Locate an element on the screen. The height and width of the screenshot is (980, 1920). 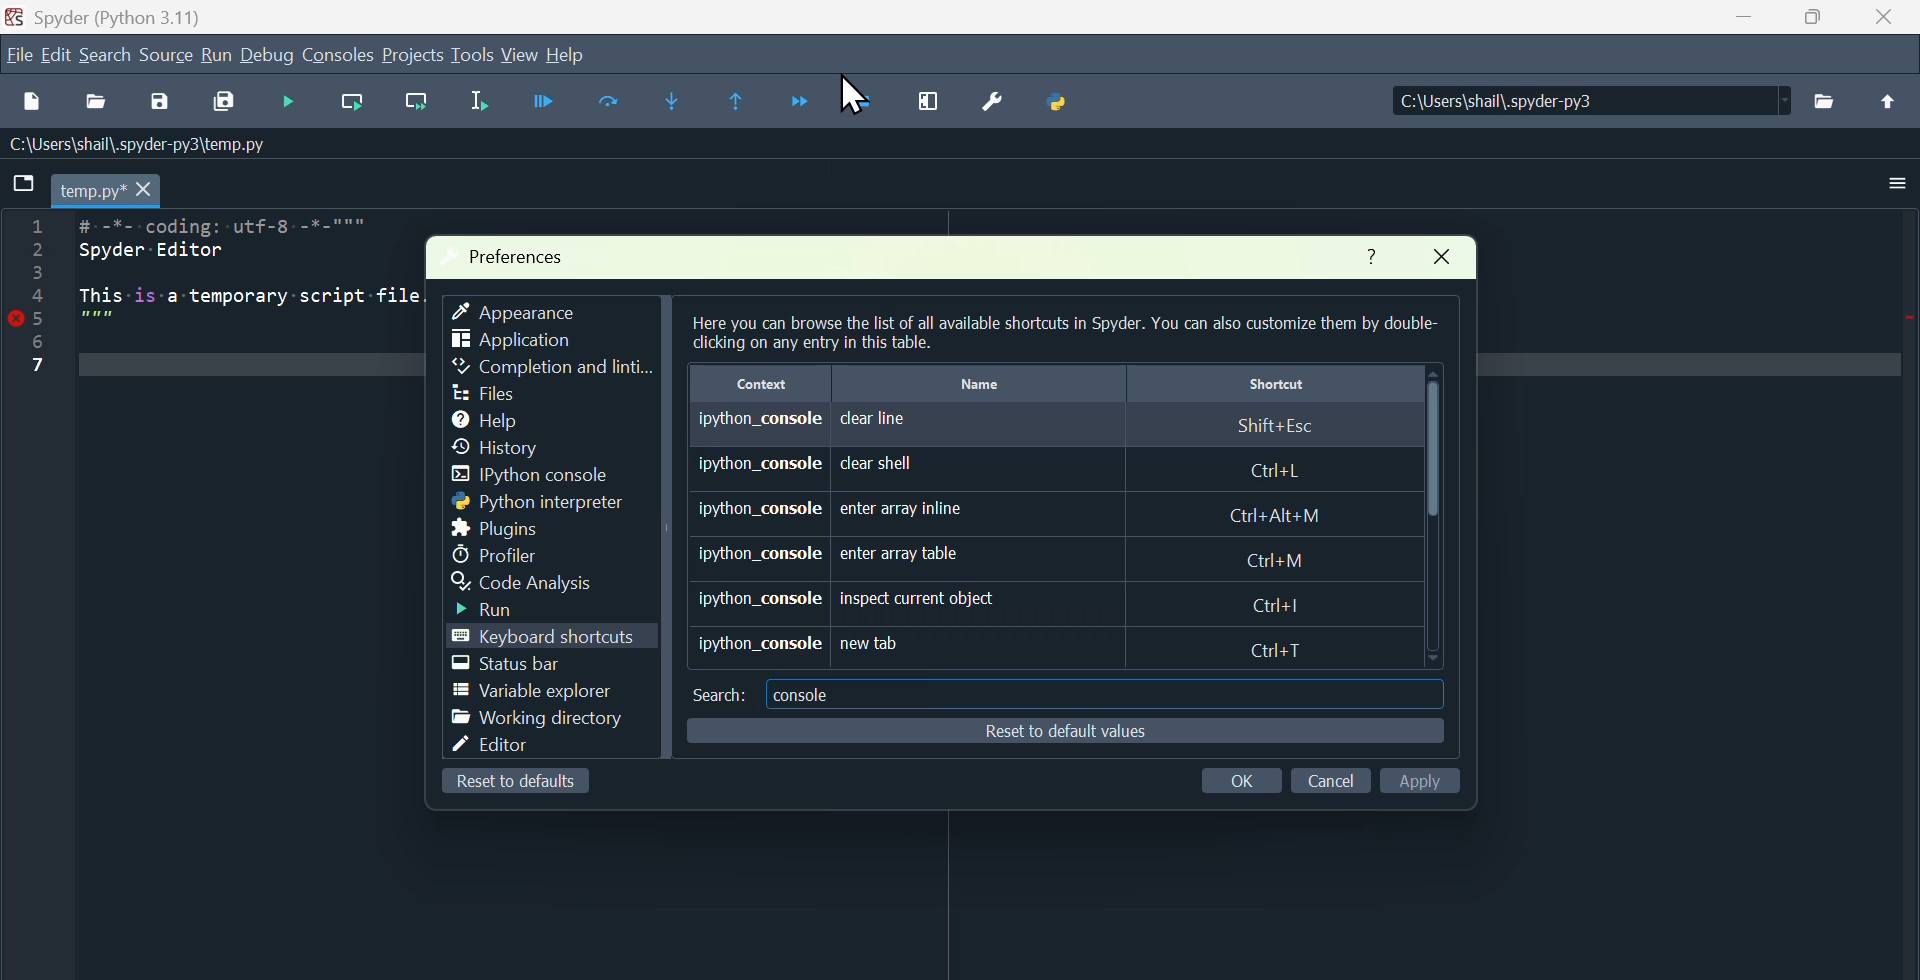
I python consol is located at coordinates (523, 477).